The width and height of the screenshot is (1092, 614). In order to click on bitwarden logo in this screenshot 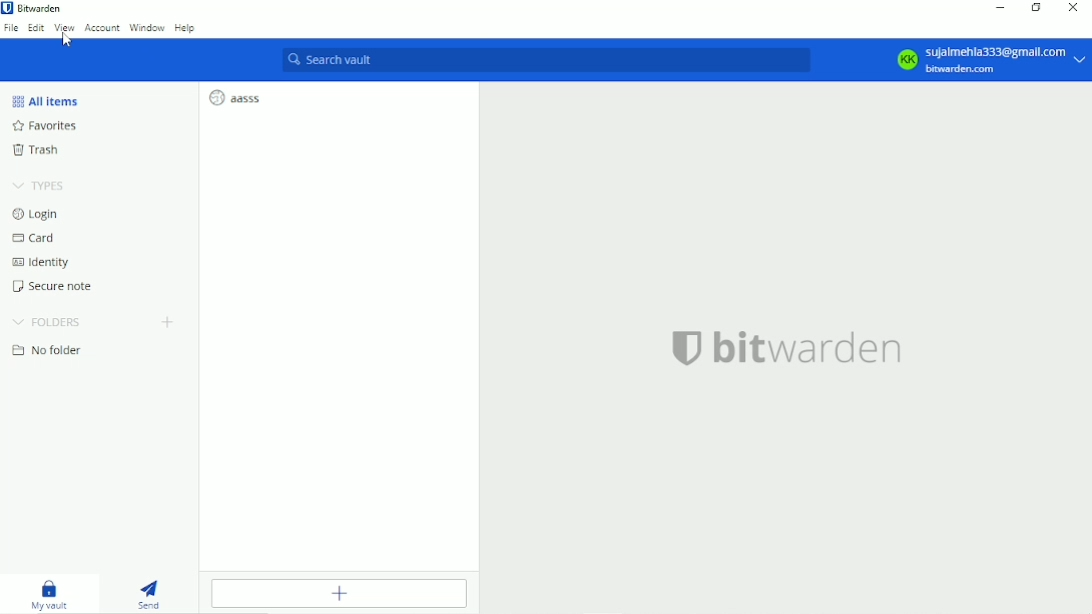, I will do `click(686, 348)`.